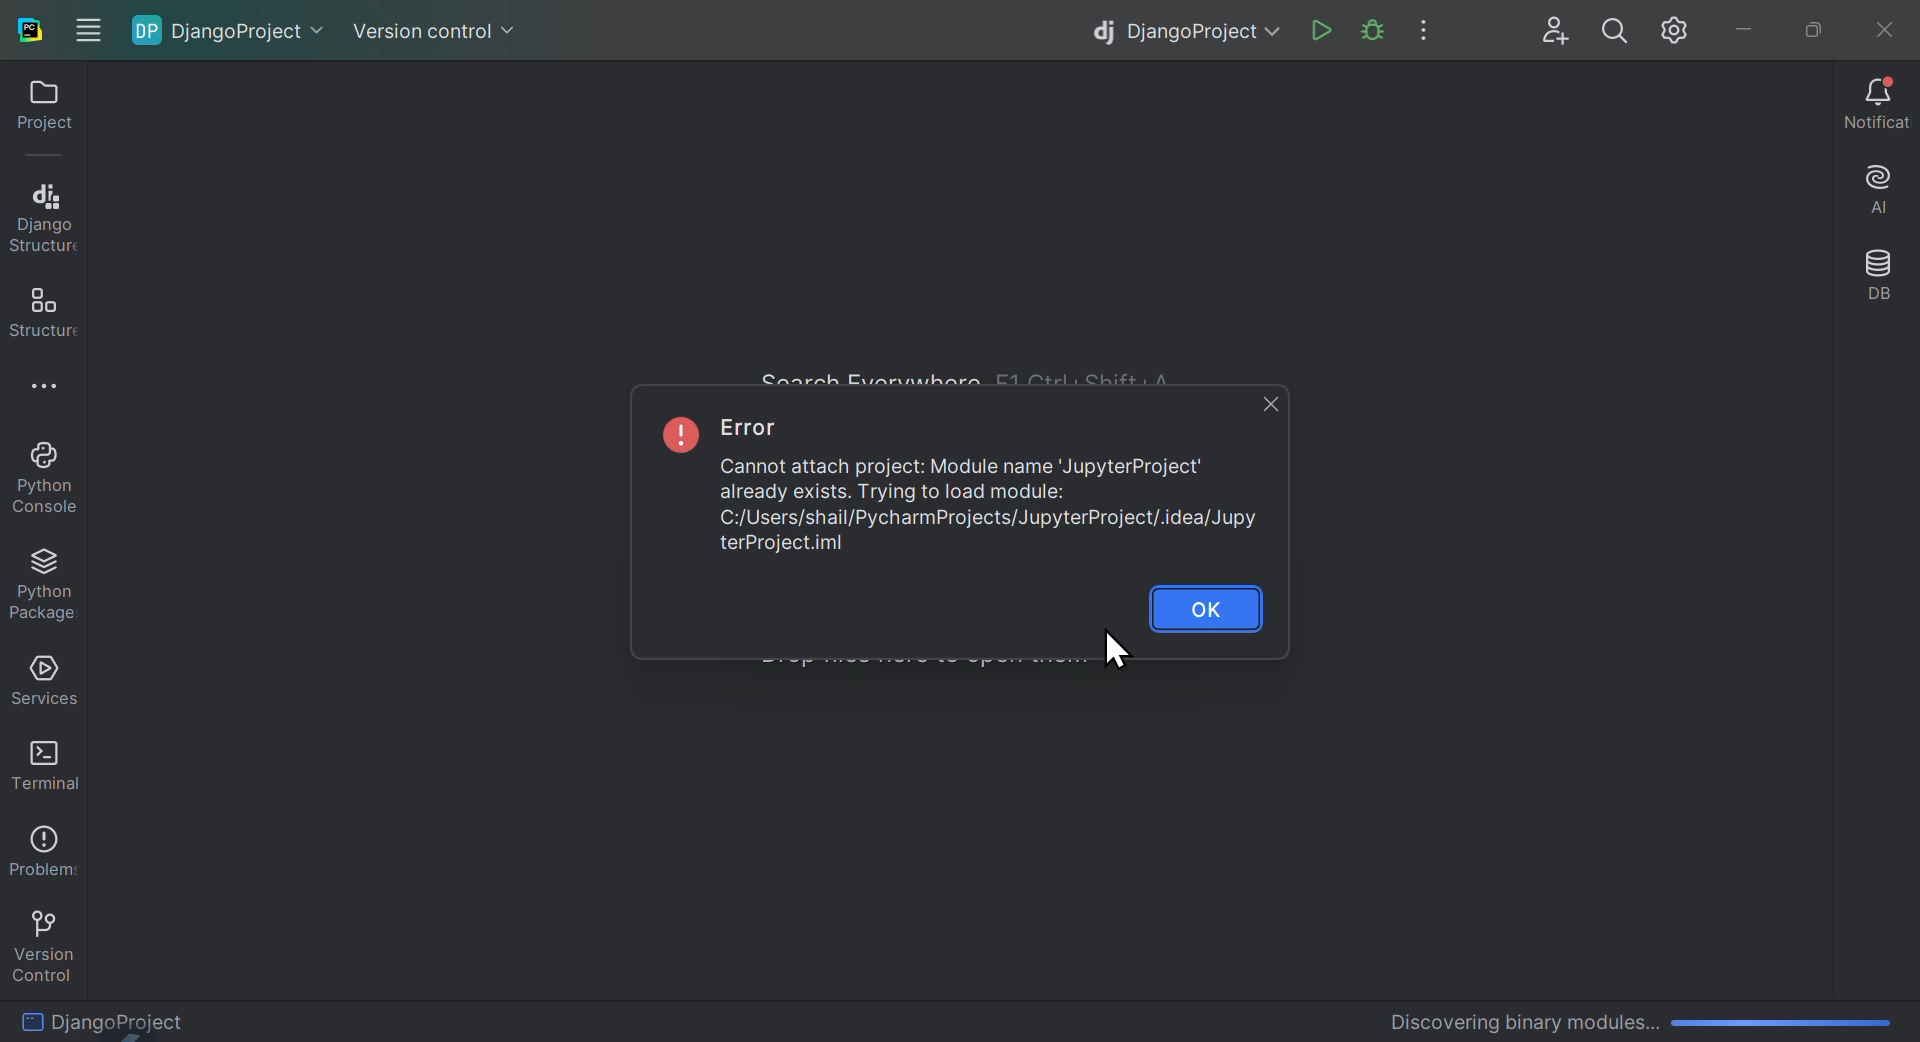  What do you see at coordinates (235, 31) in the screenshot?
I see `Django project` at bounding box center [235, 31].